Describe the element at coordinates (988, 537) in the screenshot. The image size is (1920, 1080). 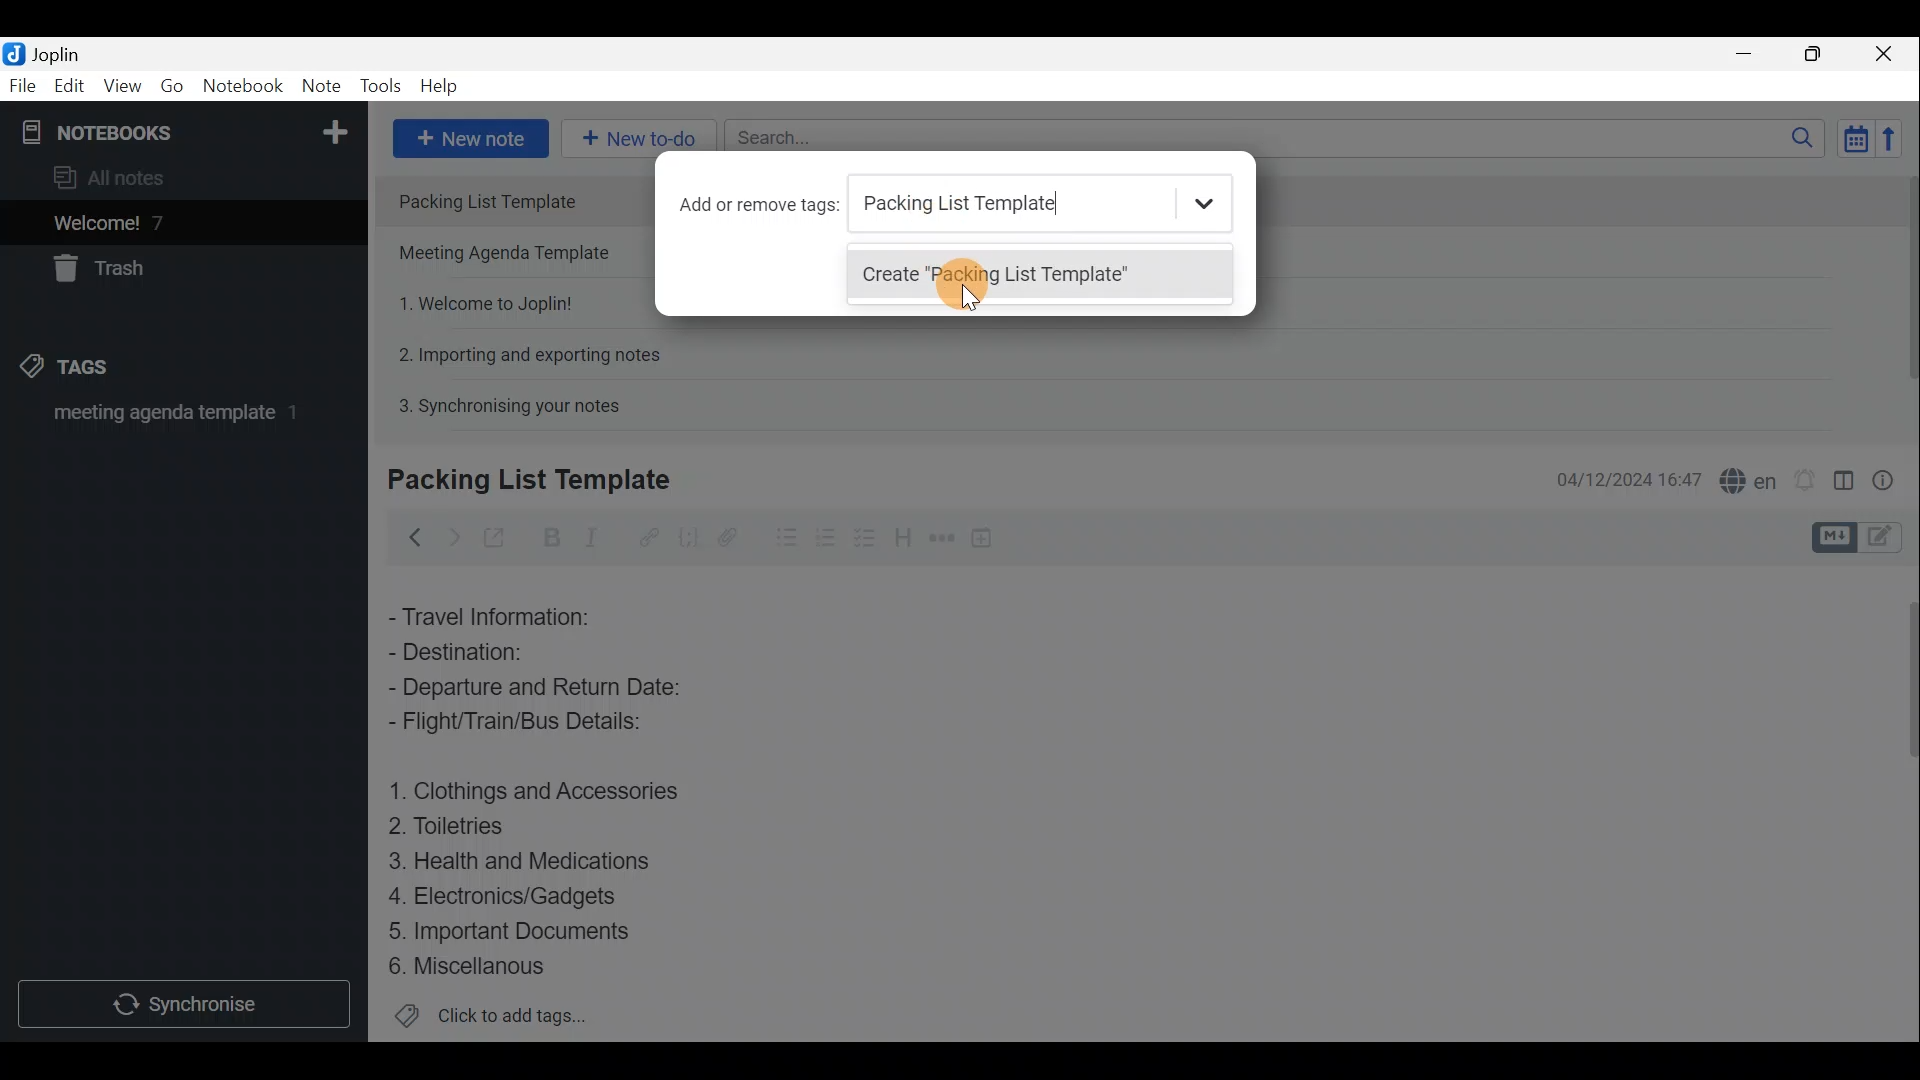
I see `Insert time` at that location.